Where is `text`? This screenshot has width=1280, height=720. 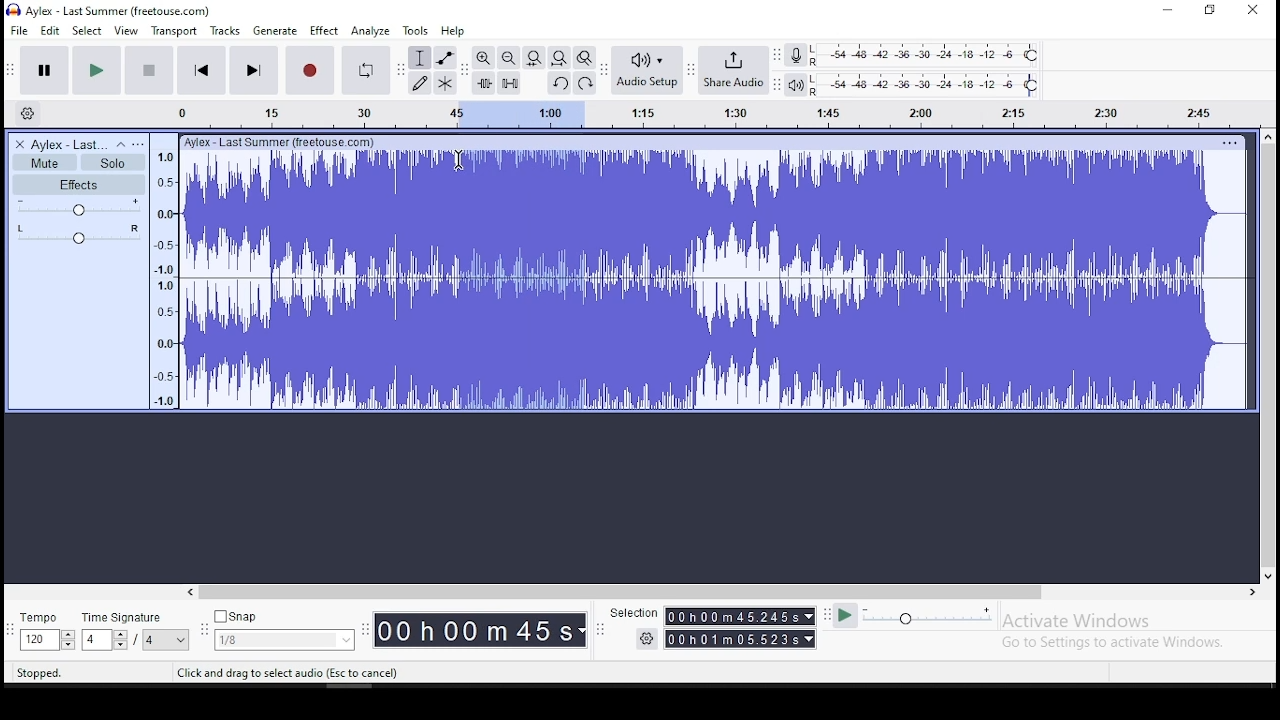
text is located at coordinates (288, 142).